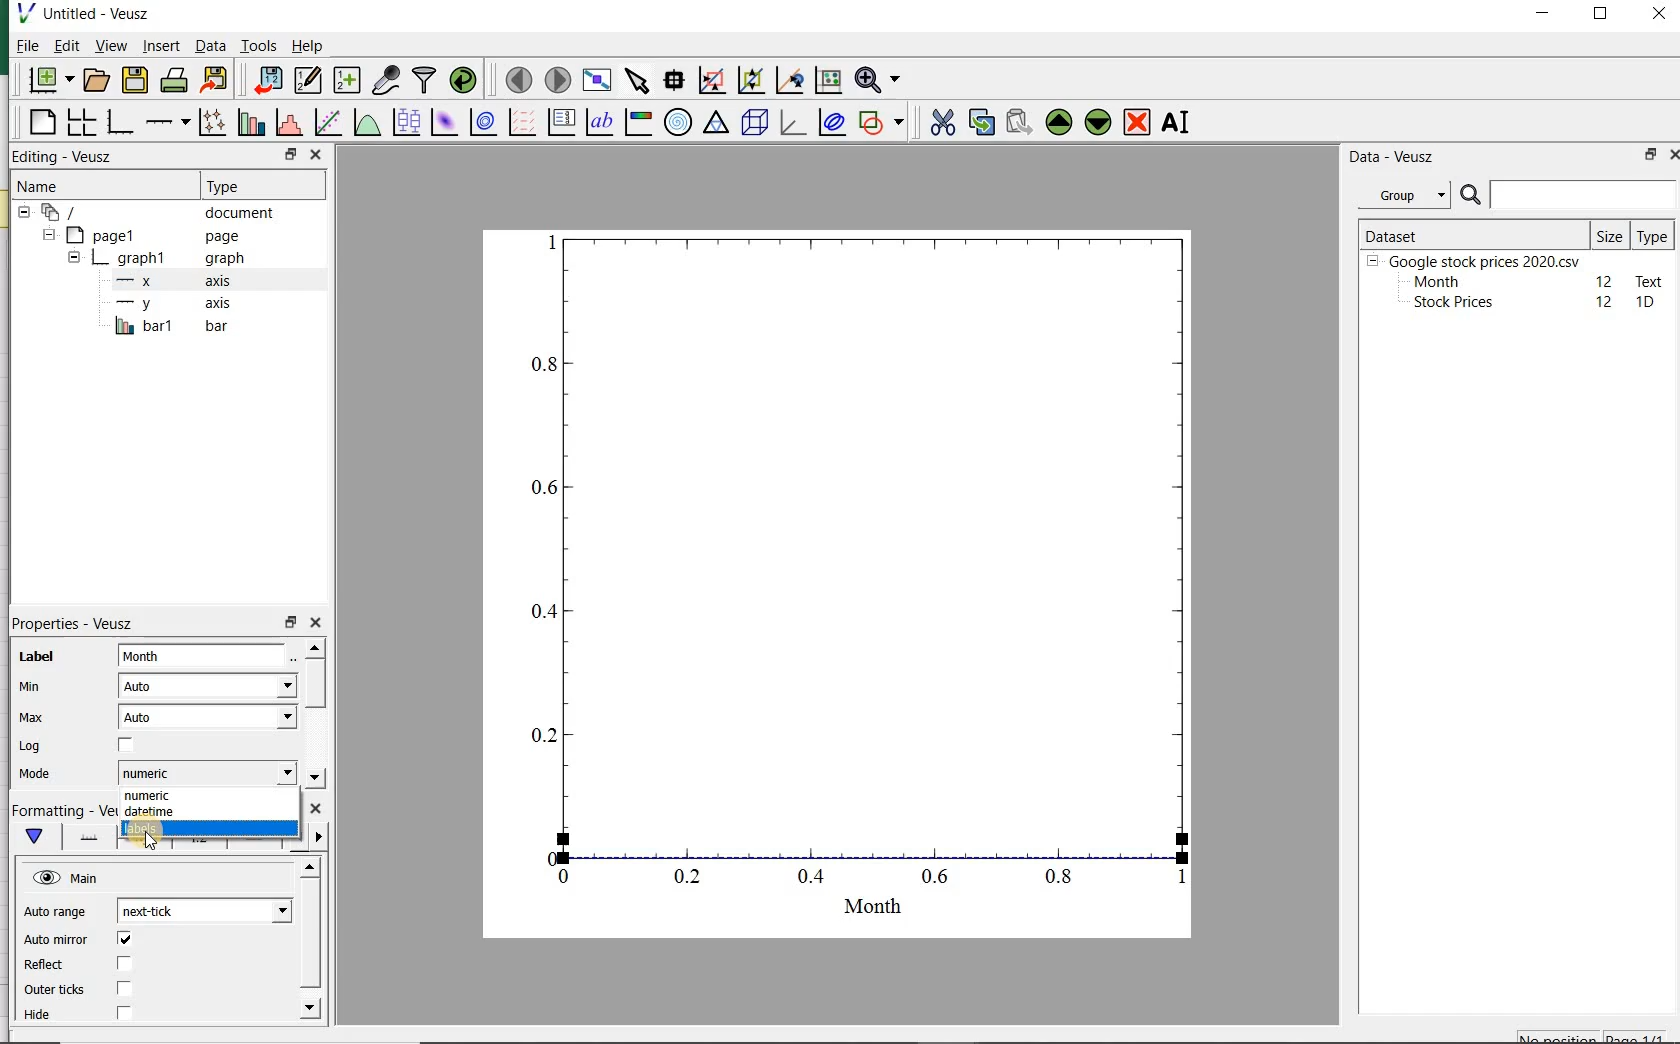 This screenshot has width=1680, height=1044. What do you see at coordinates (1659, 15) in the screenshot?
I see `close` at bounding box center [1659, 15].